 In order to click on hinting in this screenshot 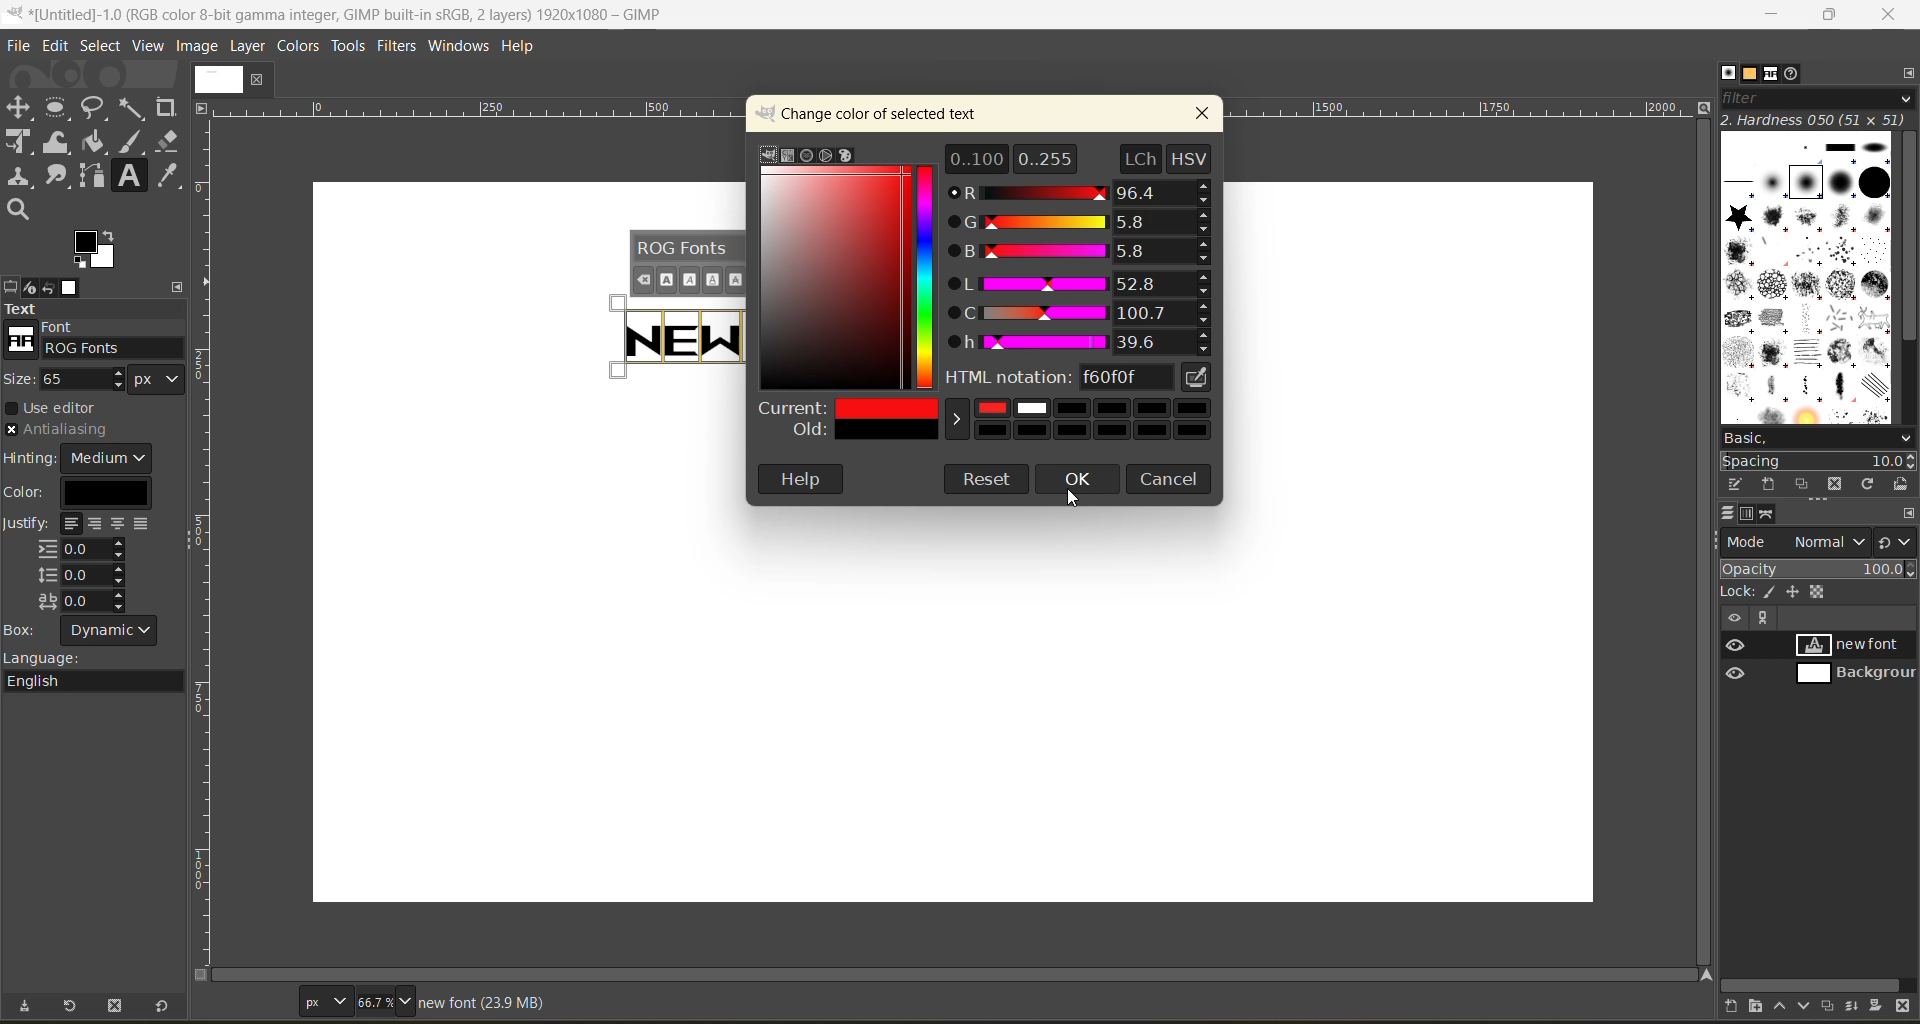, I will do `click(81, 458)`.